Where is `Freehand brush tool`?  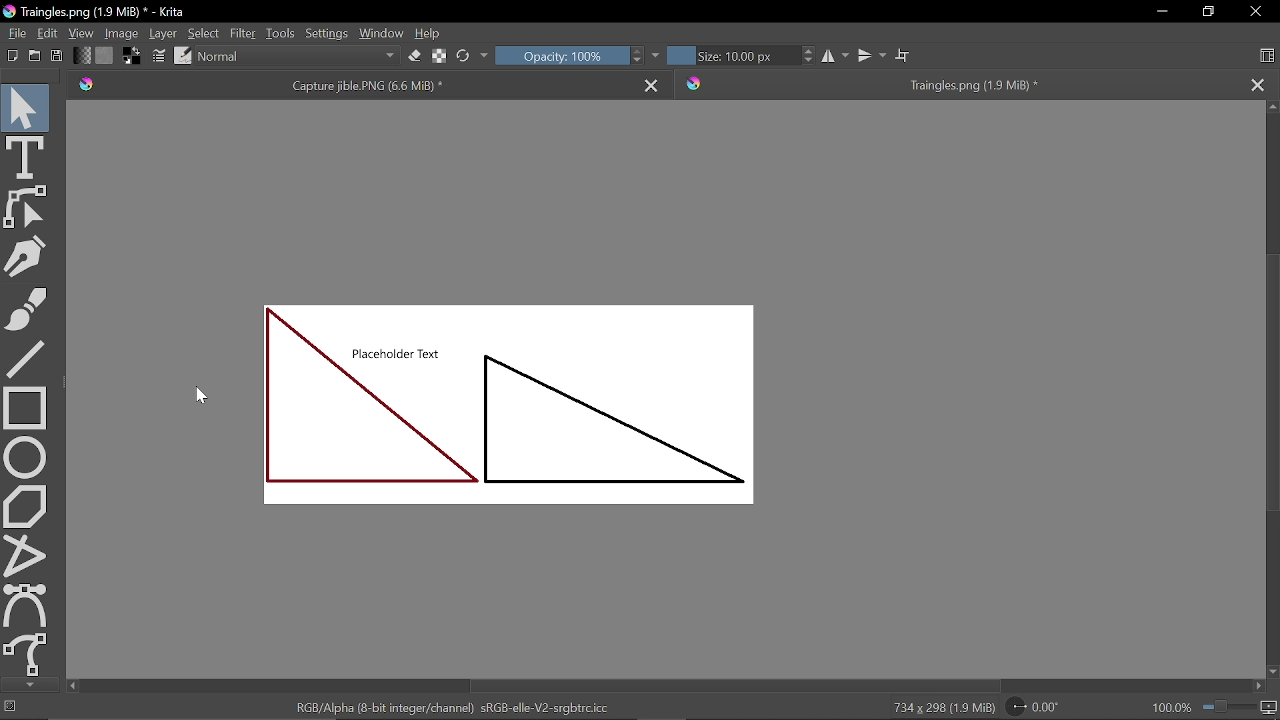
Freehand brush tool is located at coordinates (26, 306).